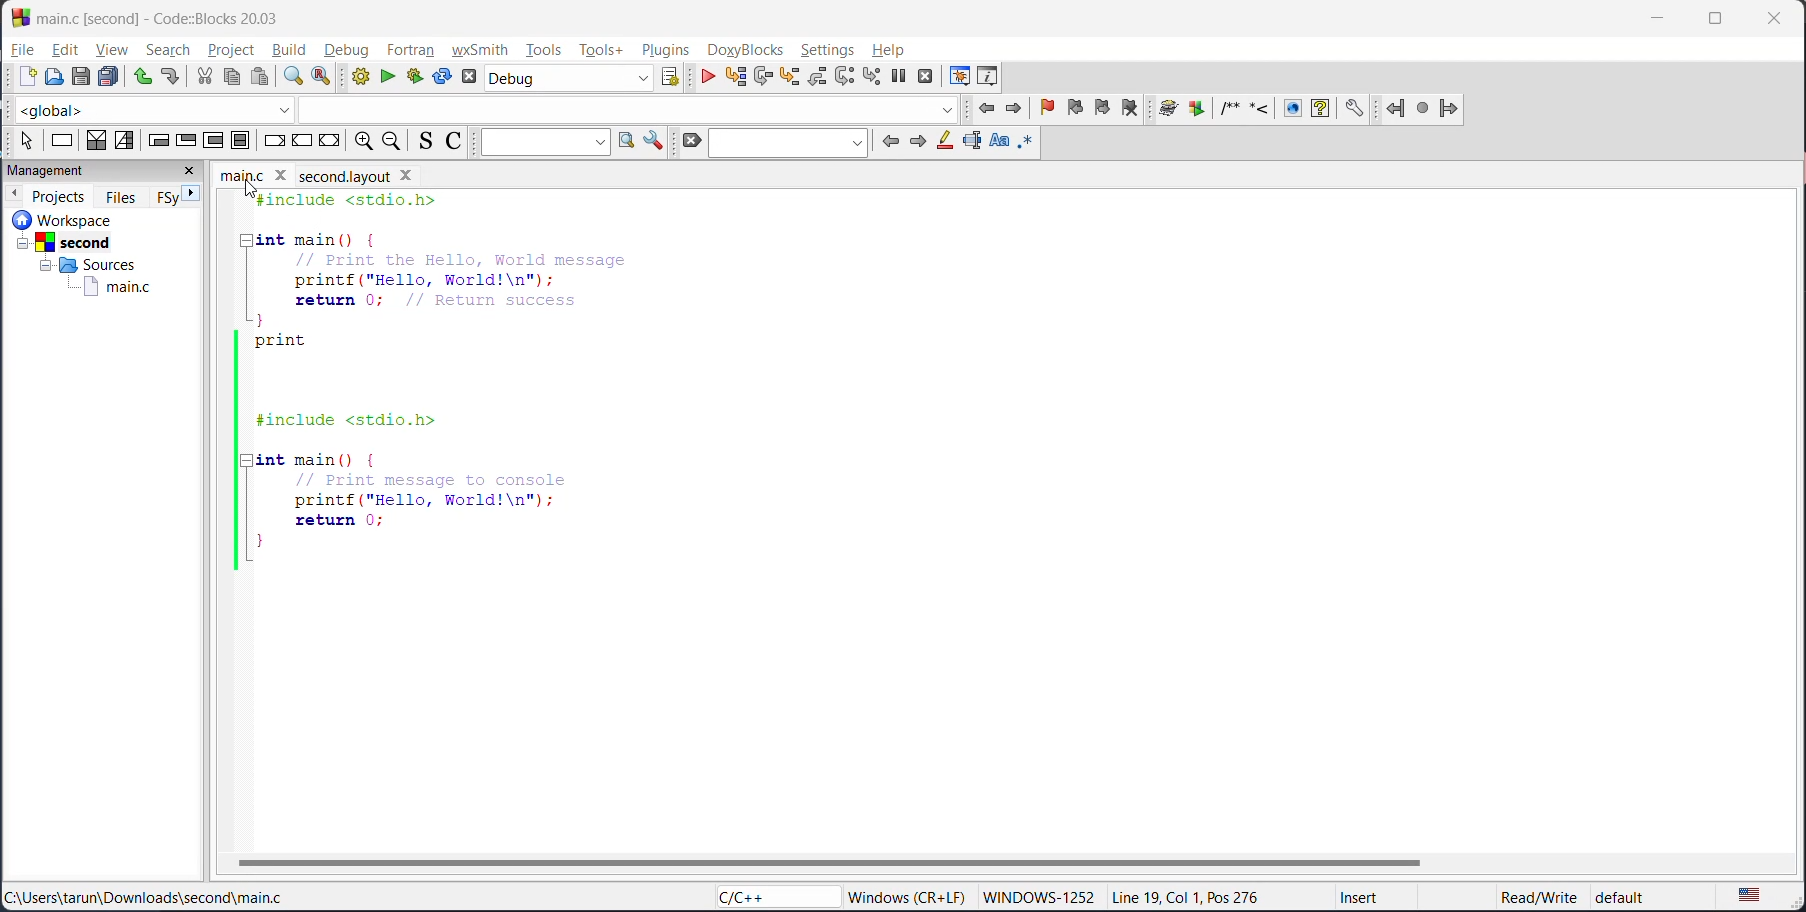  Describe the element at coordinates (1643, 893) in the screenshot. I see `default` at that location.